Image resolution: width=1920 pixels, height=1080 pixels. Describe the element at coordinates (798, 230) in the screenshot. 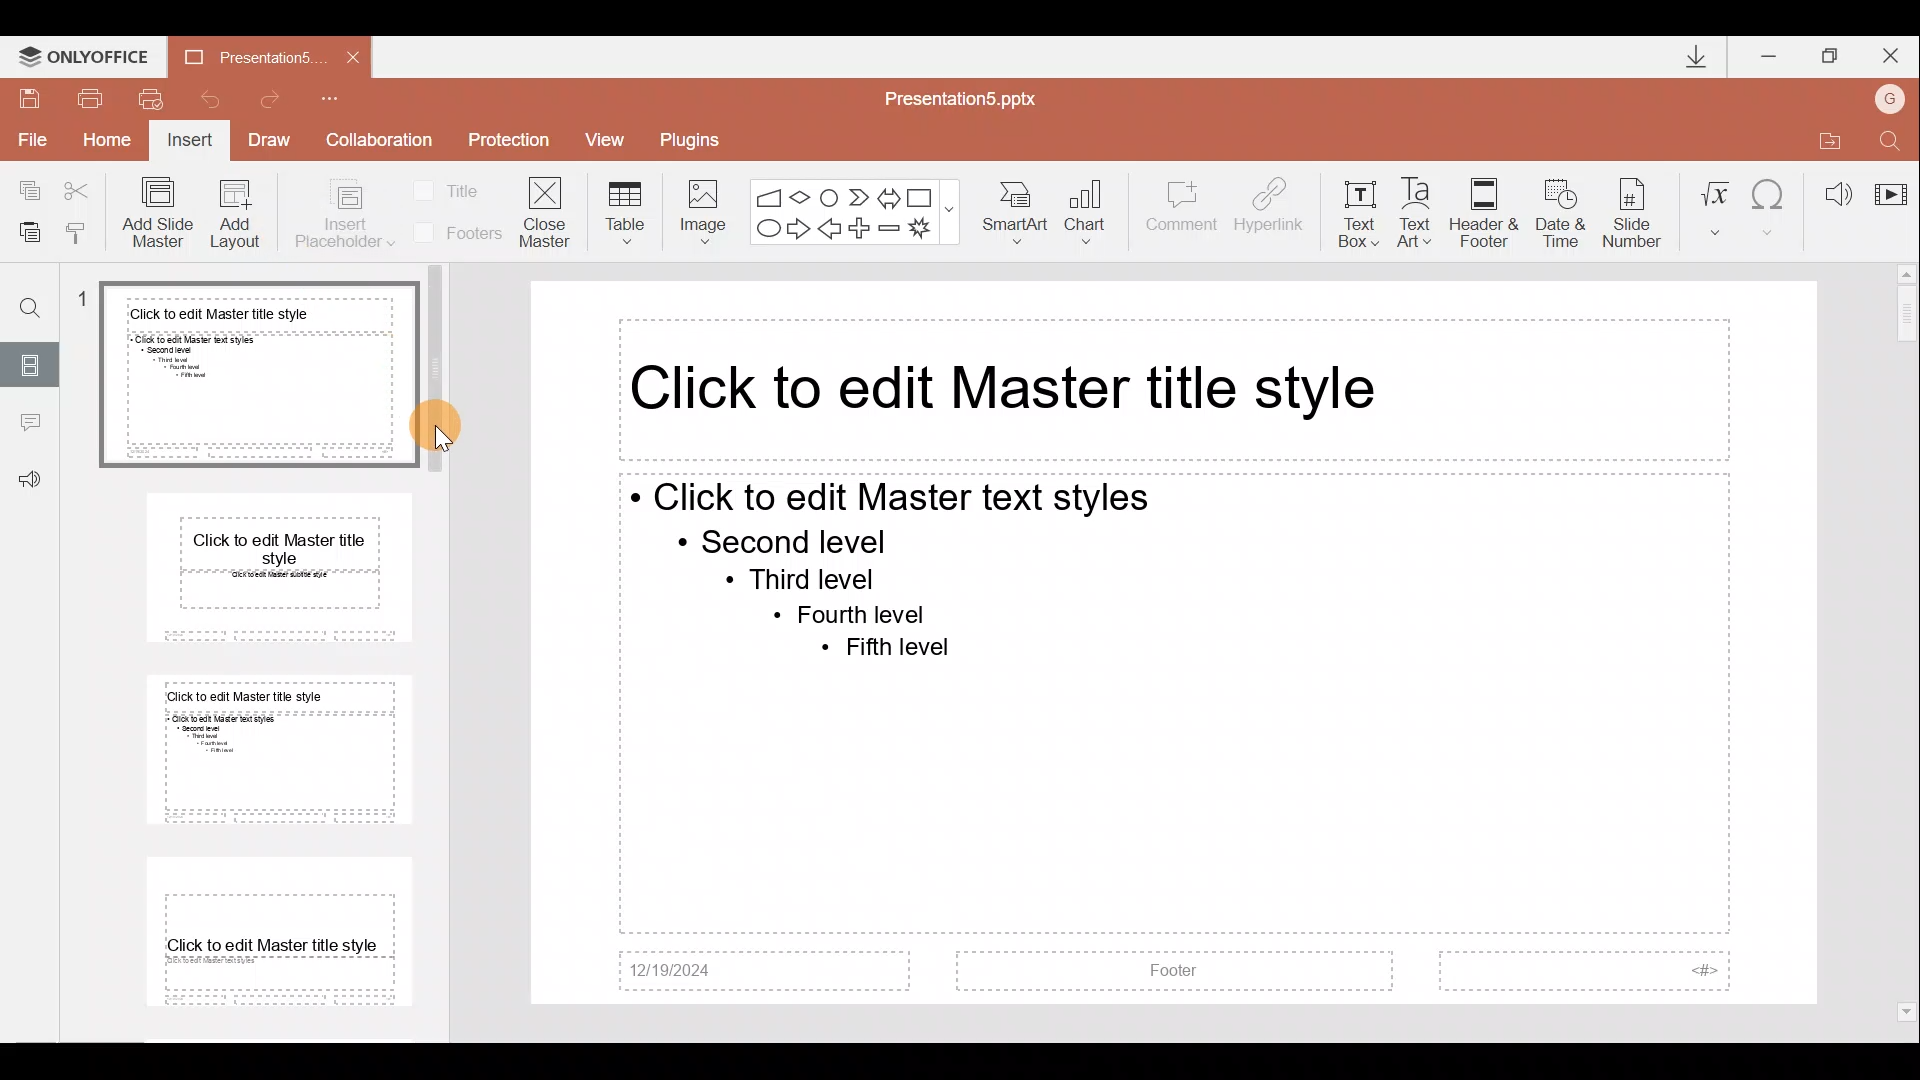

I see `Right arrow` at that location.